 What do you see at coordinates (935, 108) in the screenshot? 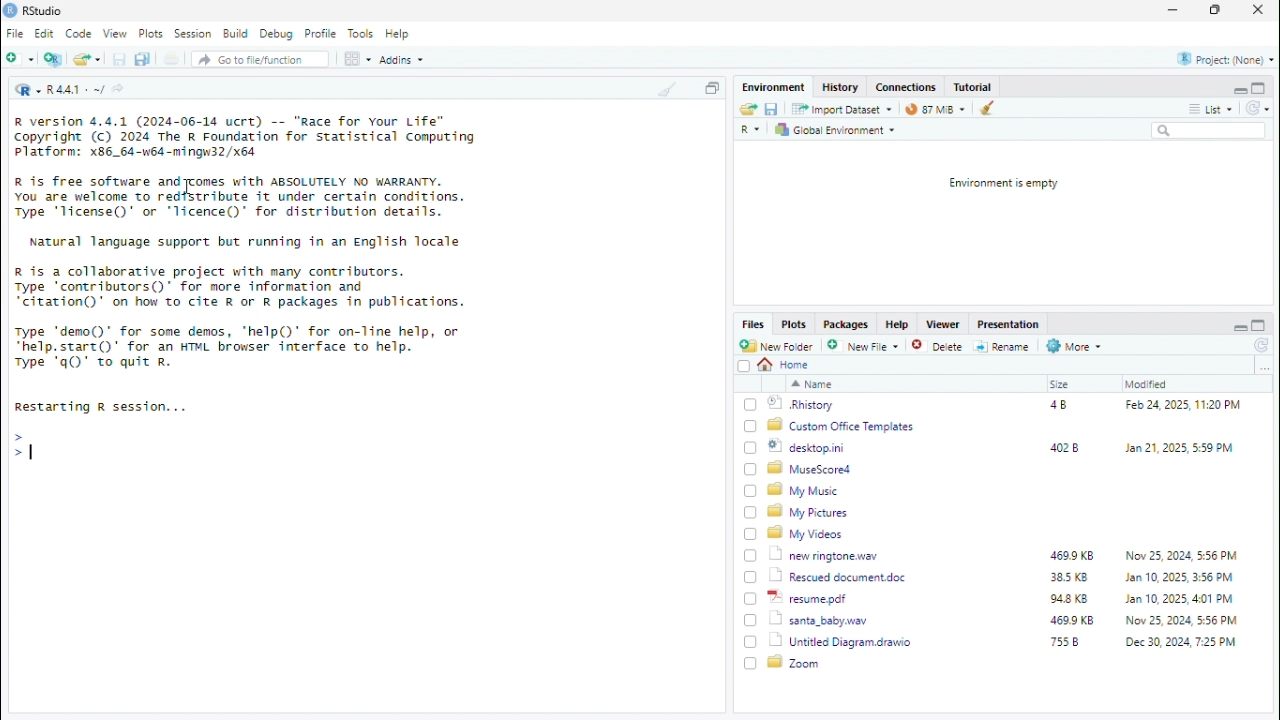
I see `89 MiB` at bounding box center [935, 108].